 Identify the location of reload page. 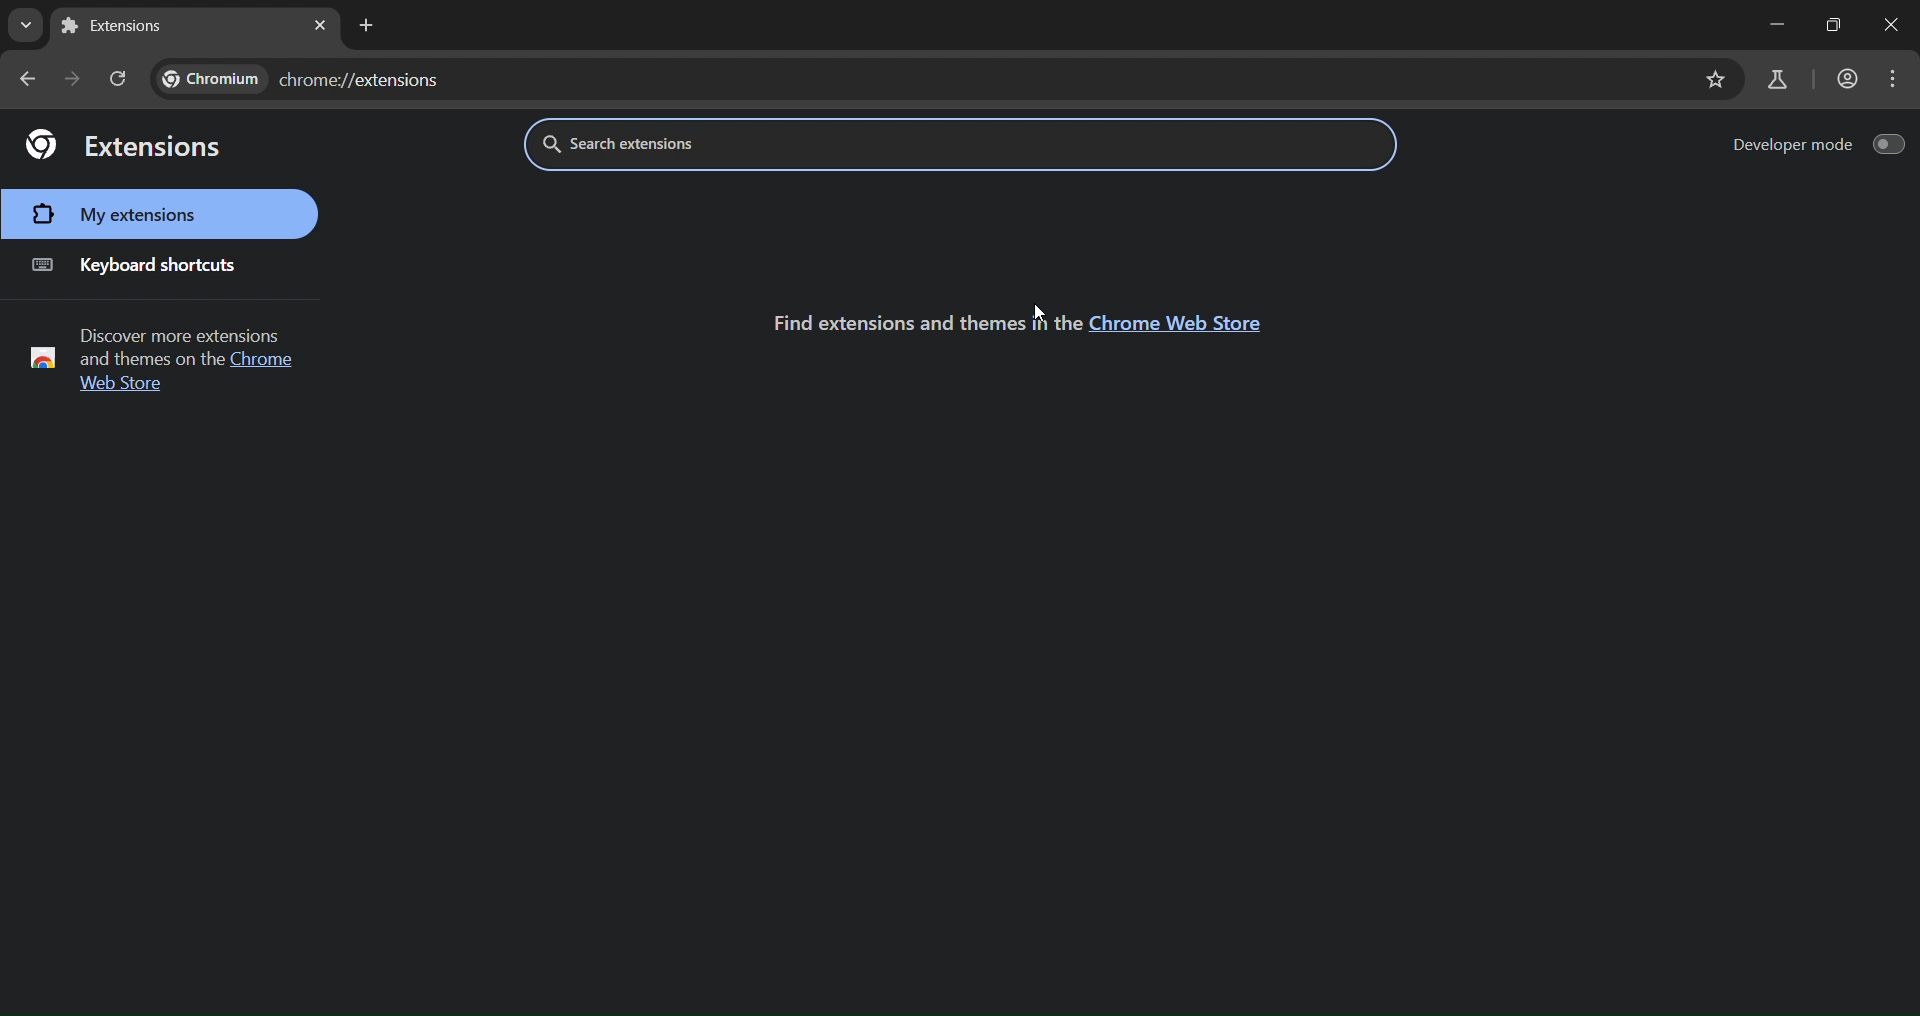
(121, 80).